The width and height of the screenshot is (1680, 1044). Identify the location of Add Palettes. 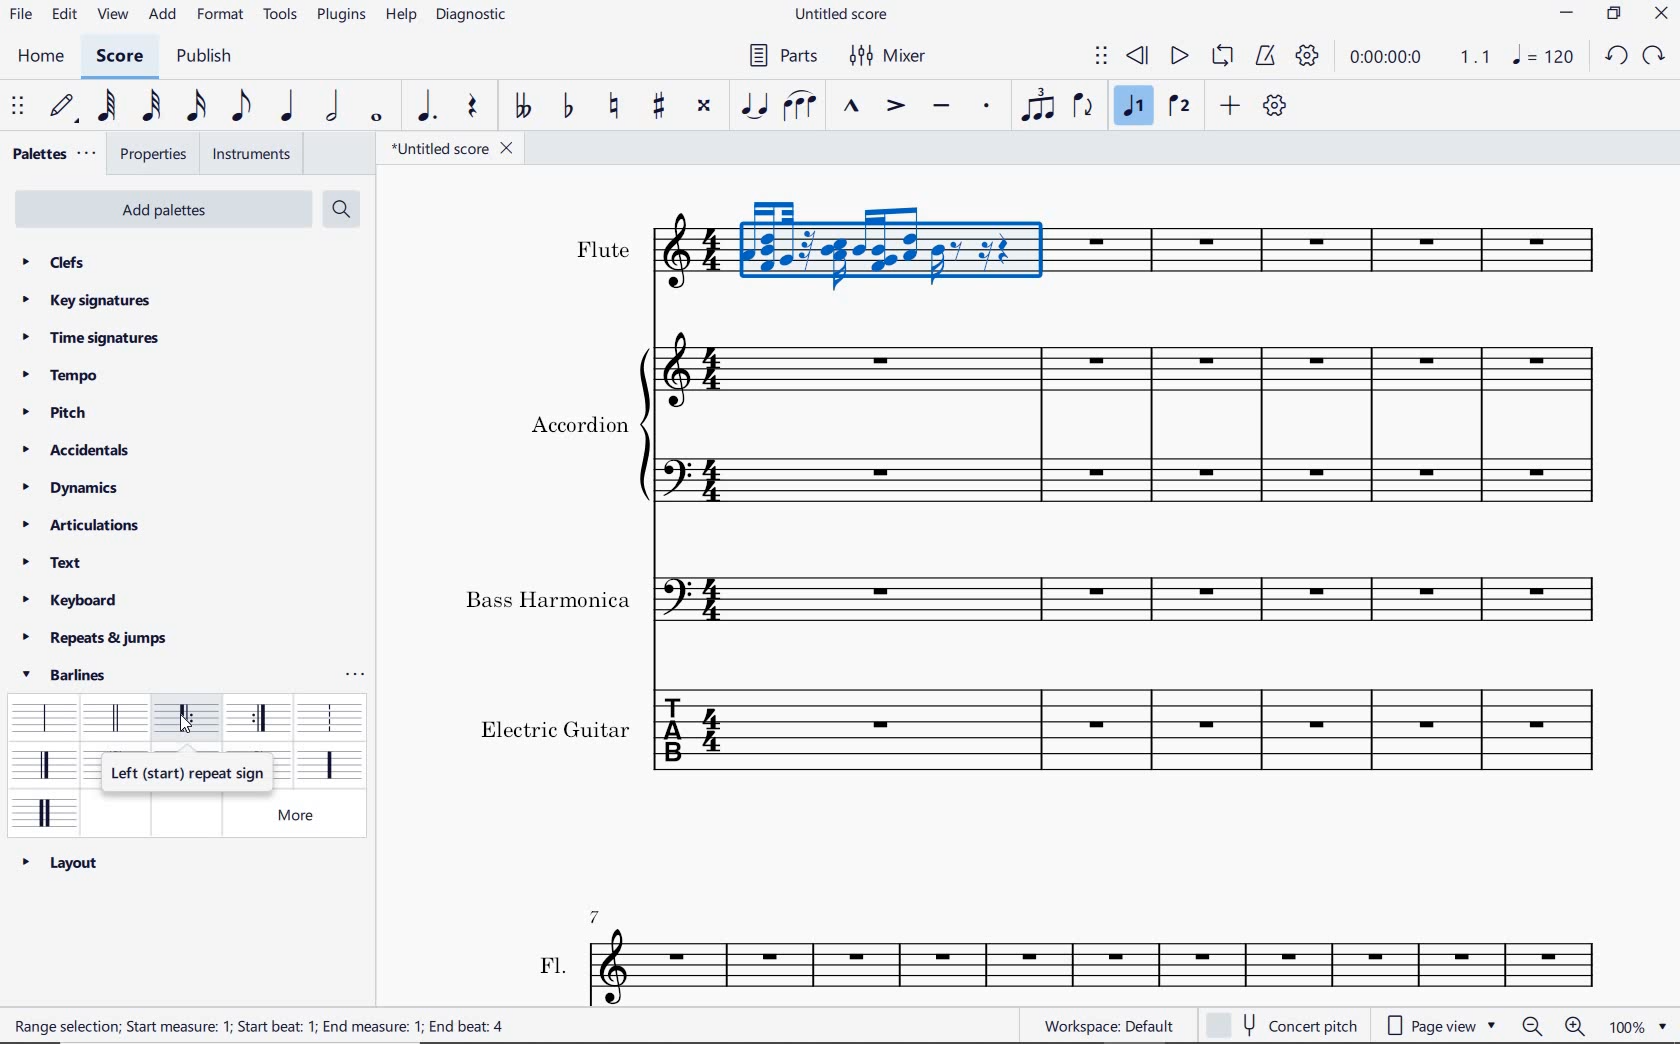
(161, 210).